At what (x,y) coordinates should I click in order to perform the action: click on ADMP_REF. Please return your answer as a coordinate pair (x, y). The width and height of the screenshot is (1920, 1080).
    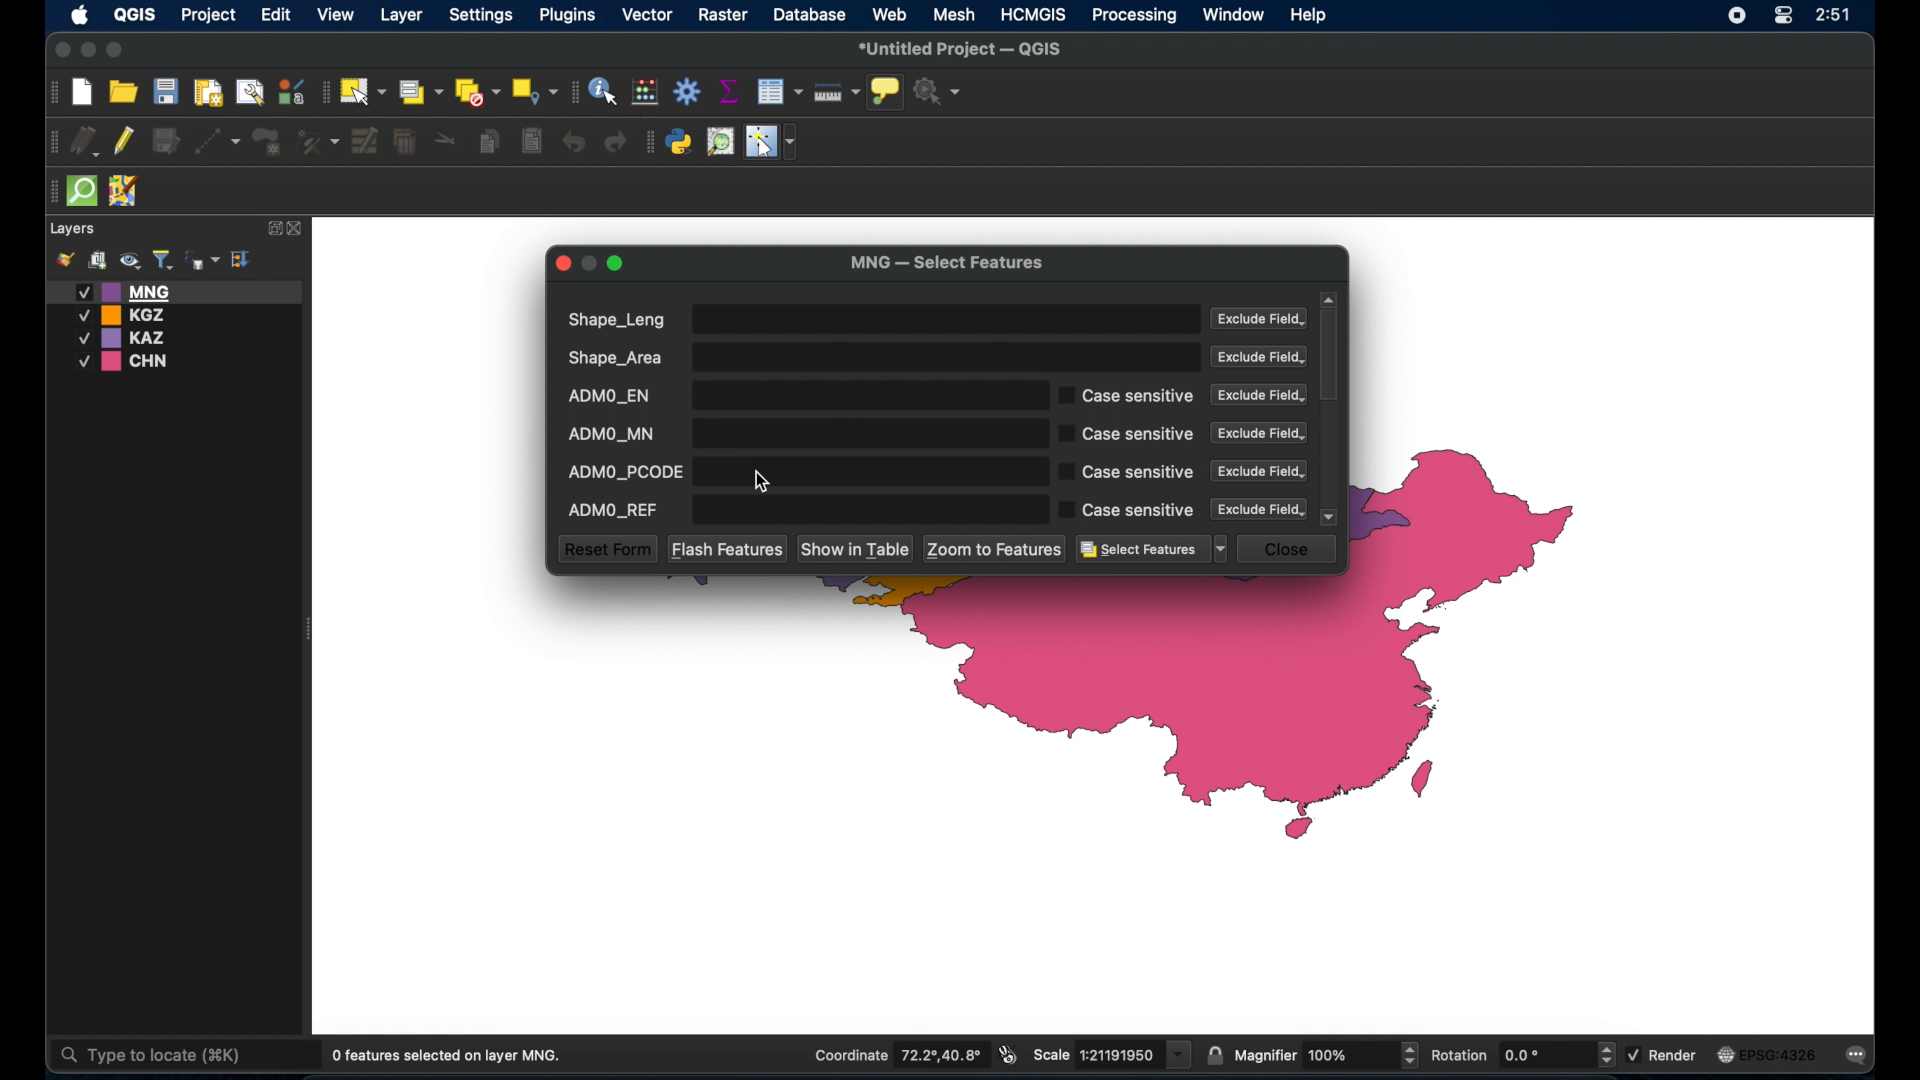
    Looking at the image, I should click on (799, 510).